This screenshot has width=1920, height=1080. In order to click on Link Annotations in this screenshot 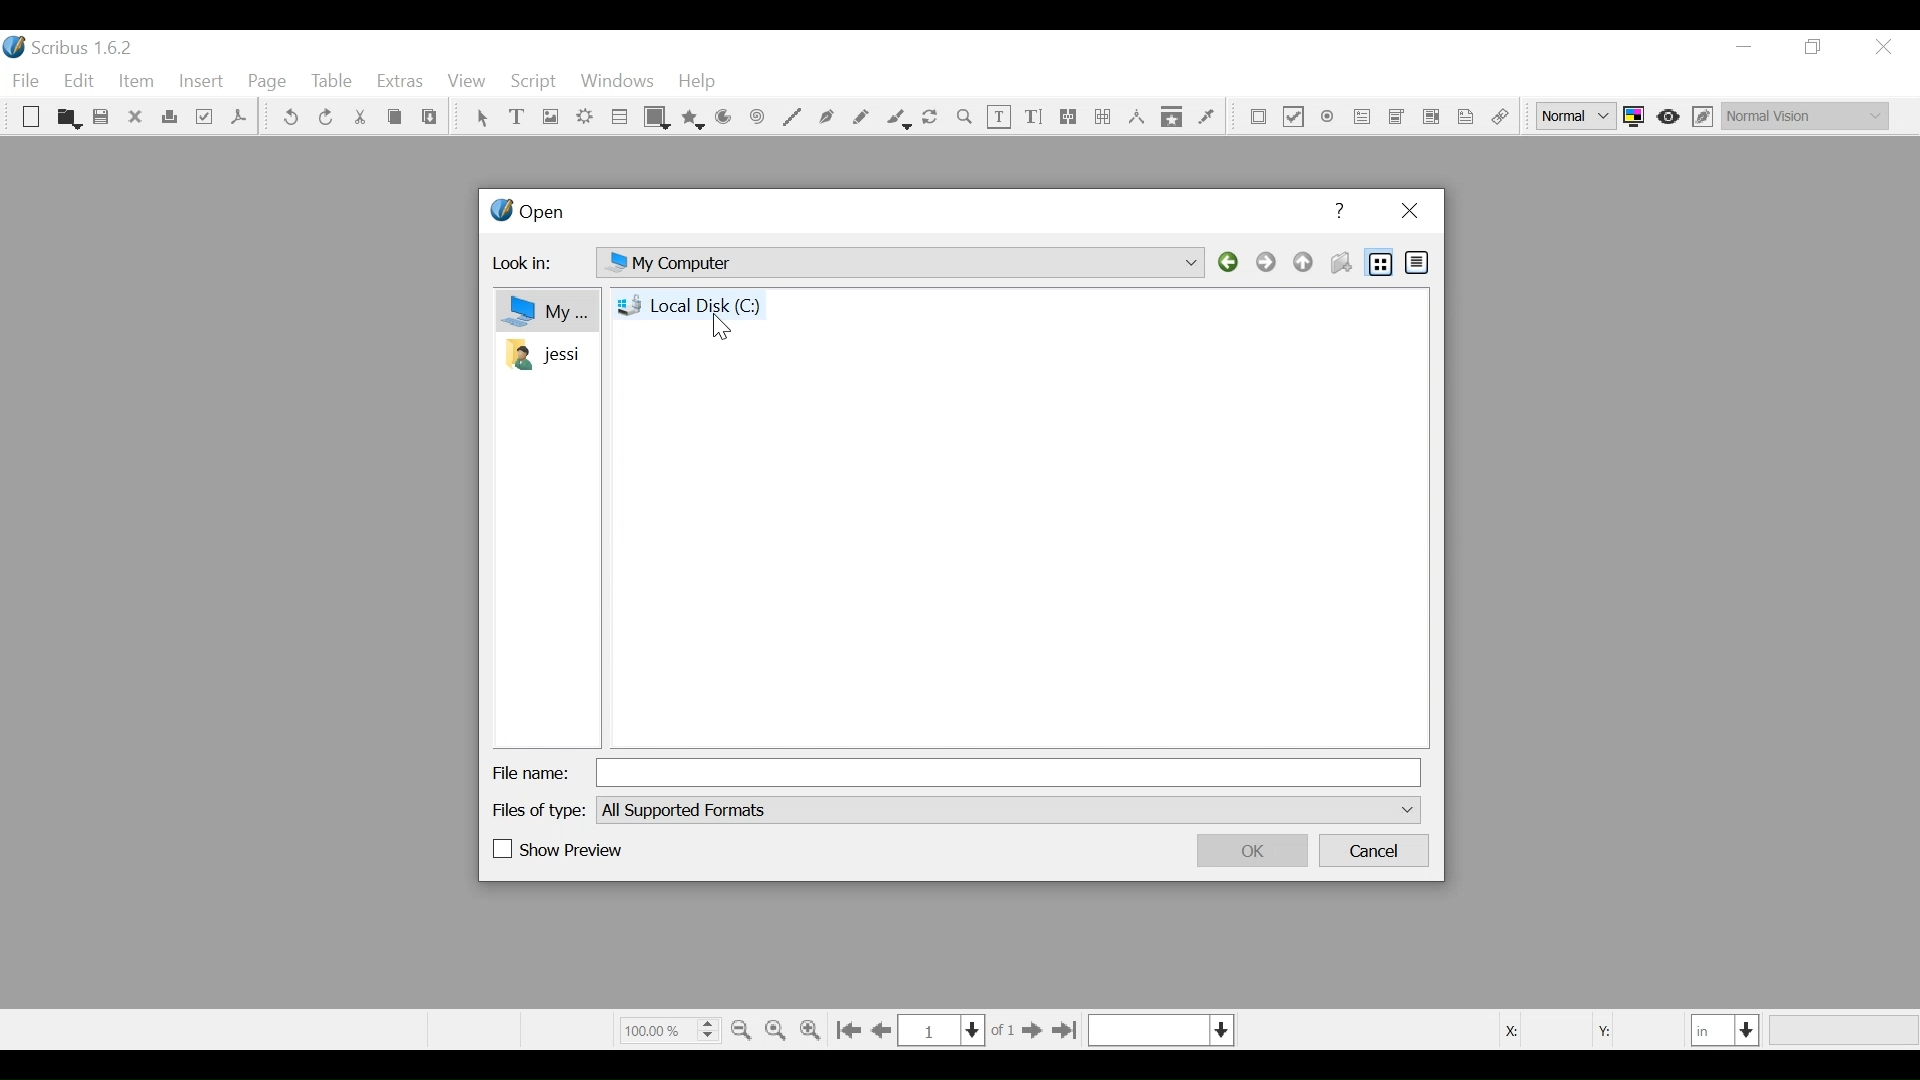, I will do `click(1497, 118)`.